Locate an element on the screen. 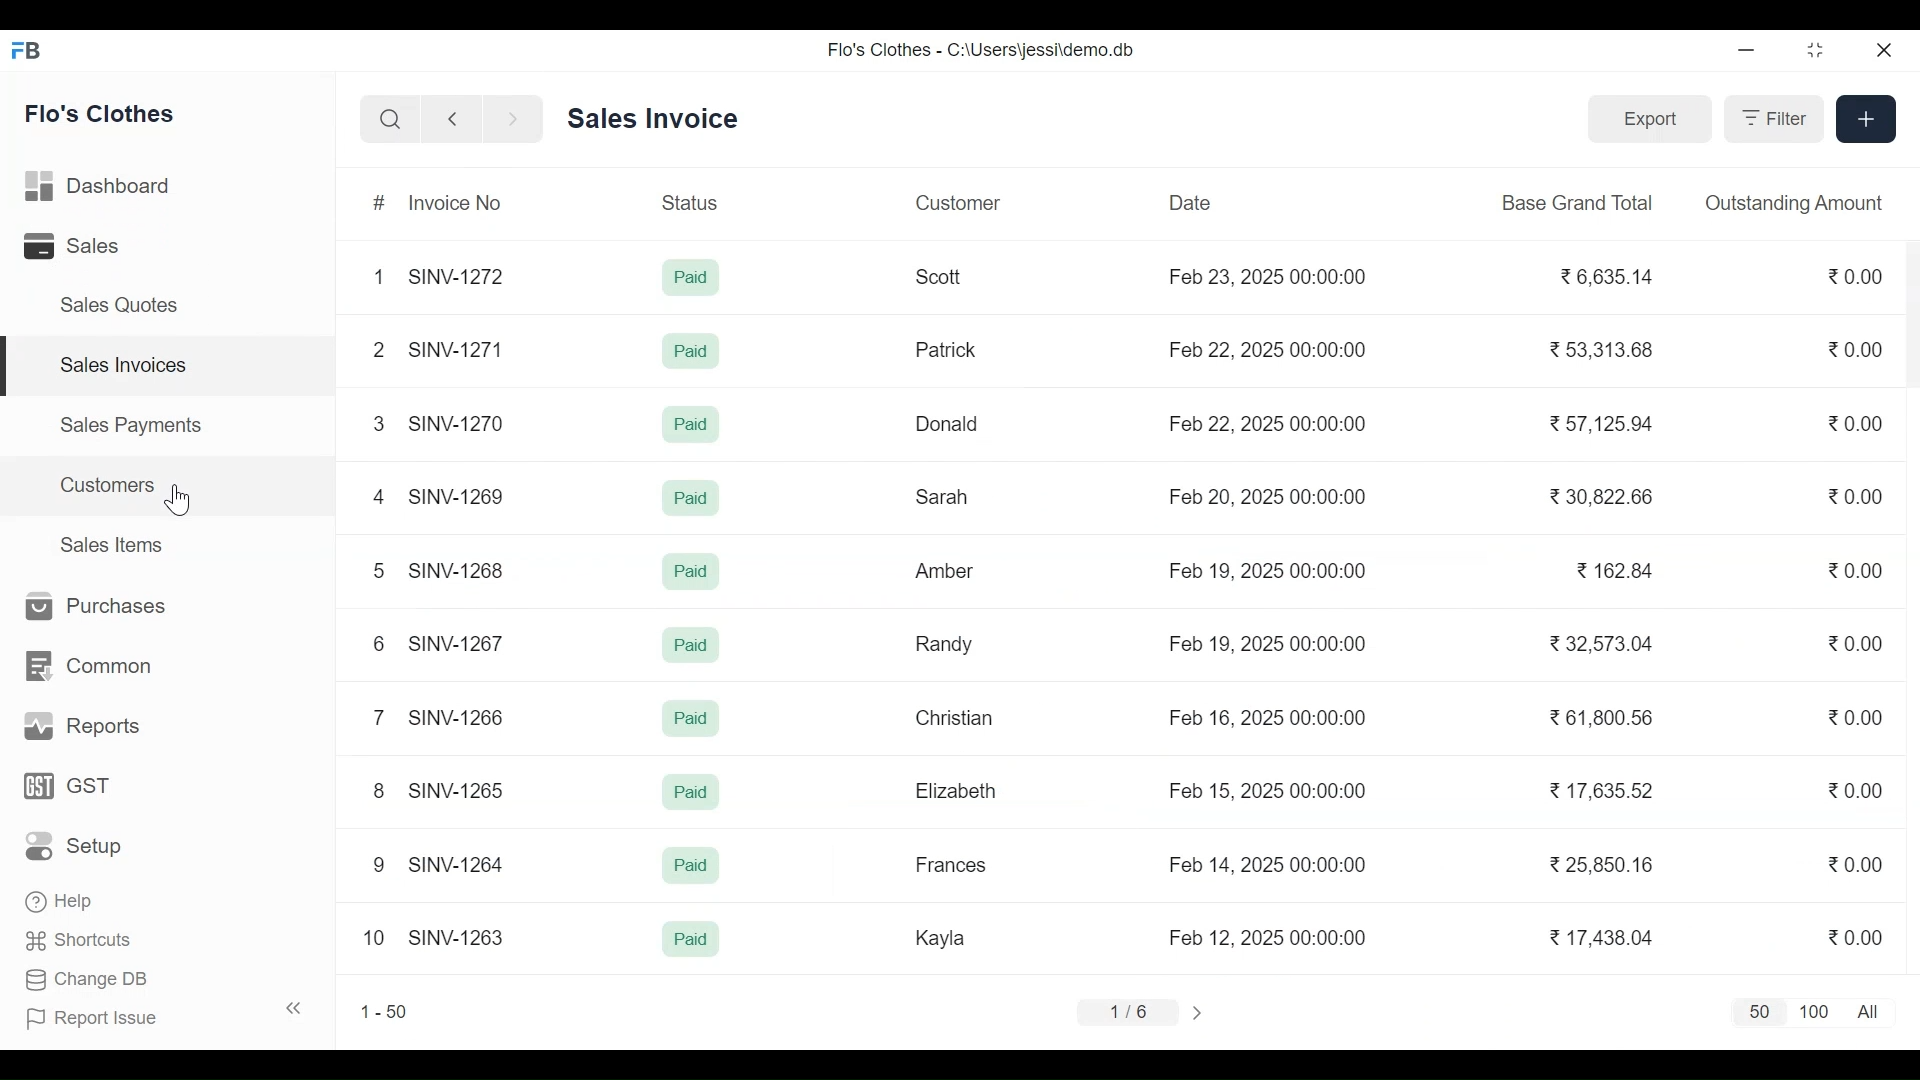 The image size is (1920, 1080). 5 is located at coordinates (380, 570).